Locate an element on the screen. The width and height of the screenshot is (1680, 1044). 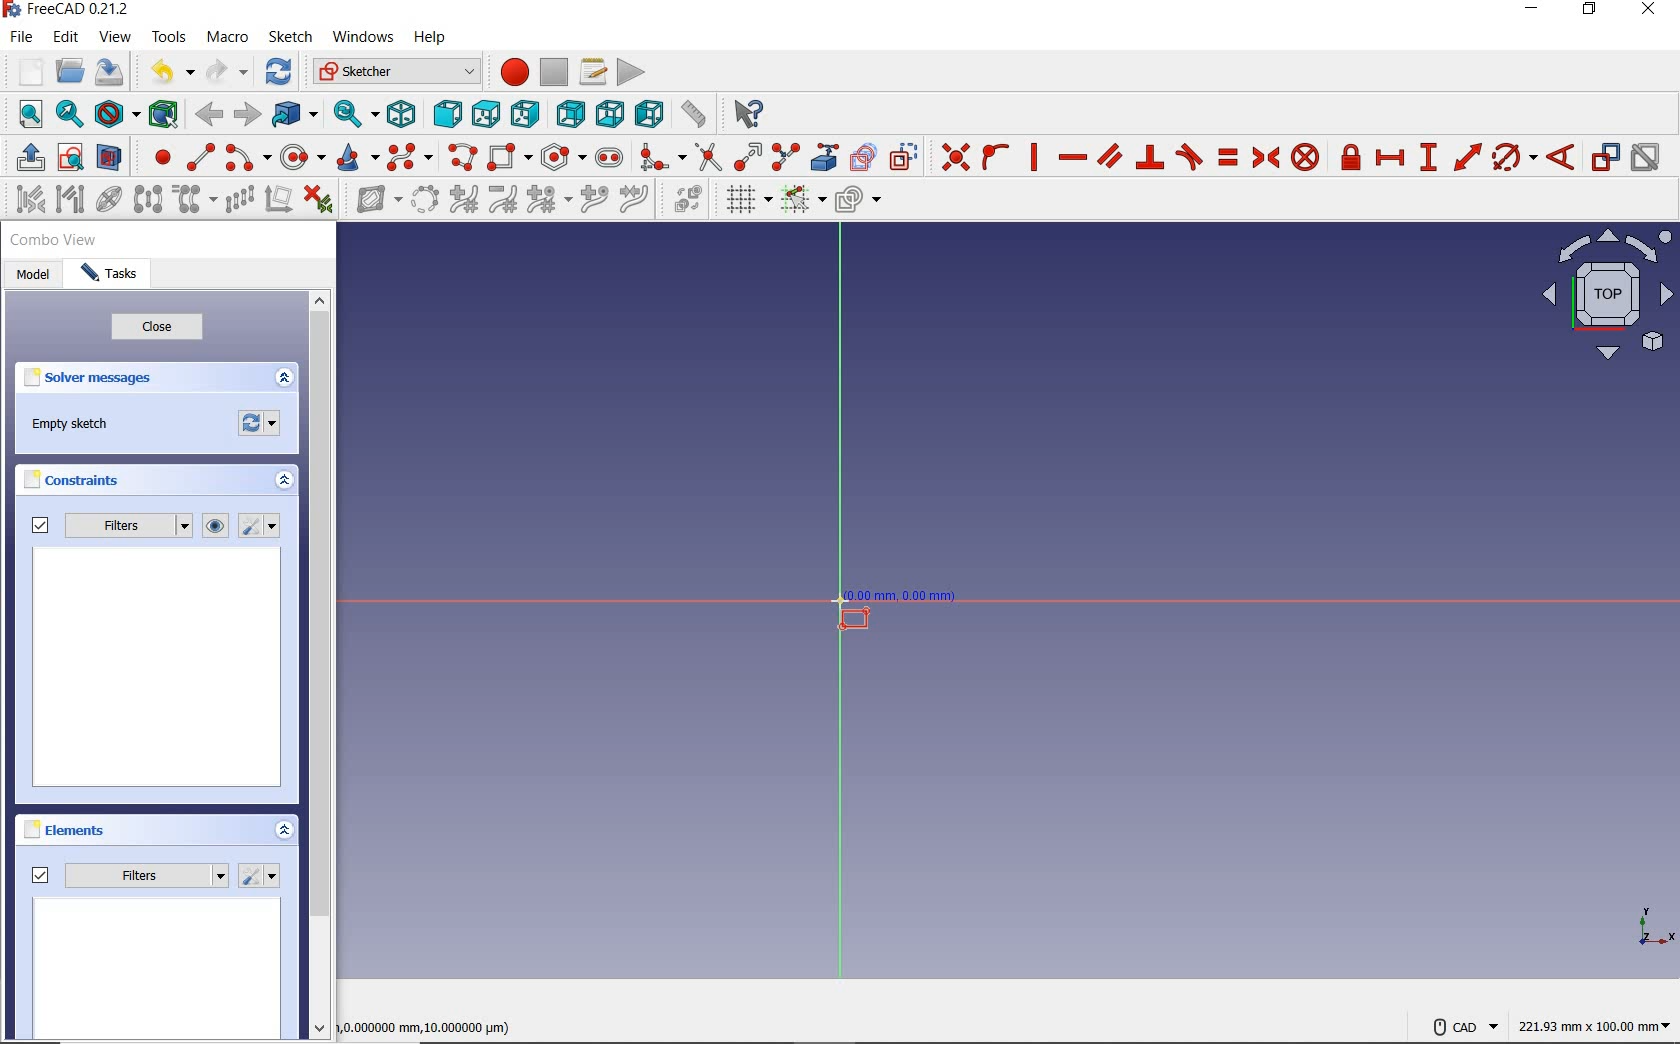
select associated constraints is located at coordinates (23, 199).